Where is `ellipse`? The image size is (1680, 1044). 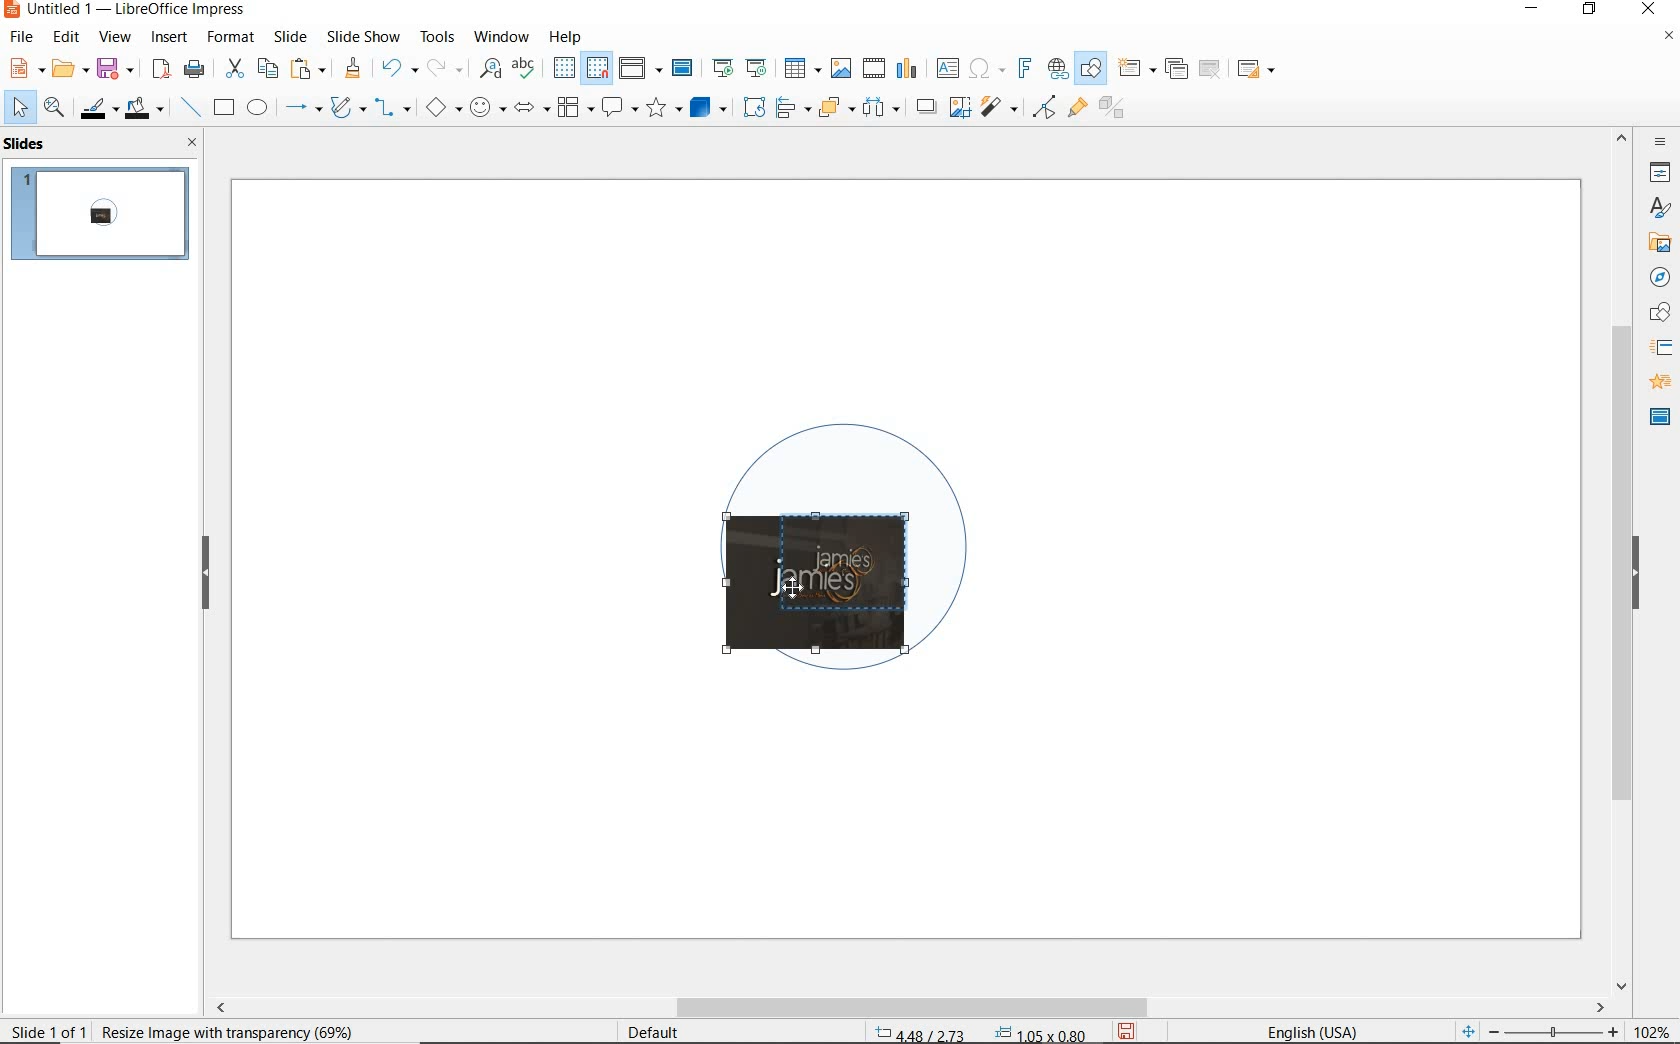 ellipse is located at coordinates (257, 109).